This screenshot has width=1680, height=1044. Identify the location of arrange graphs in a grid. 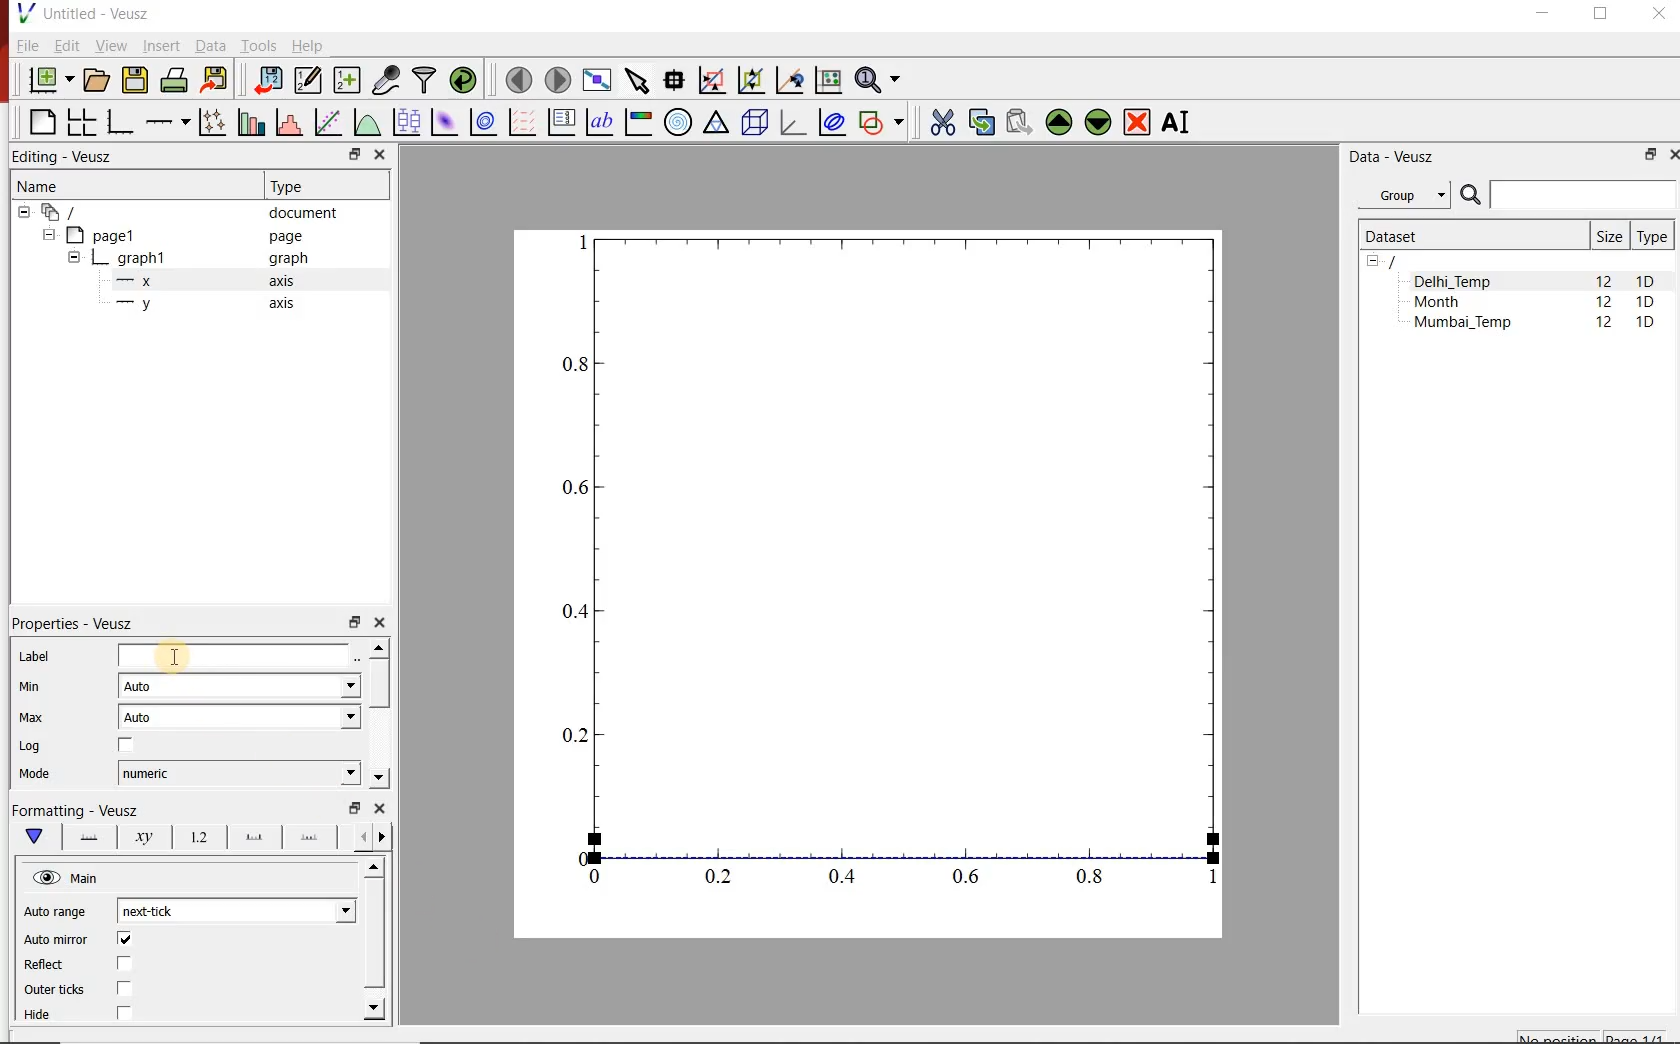
(80, 122).